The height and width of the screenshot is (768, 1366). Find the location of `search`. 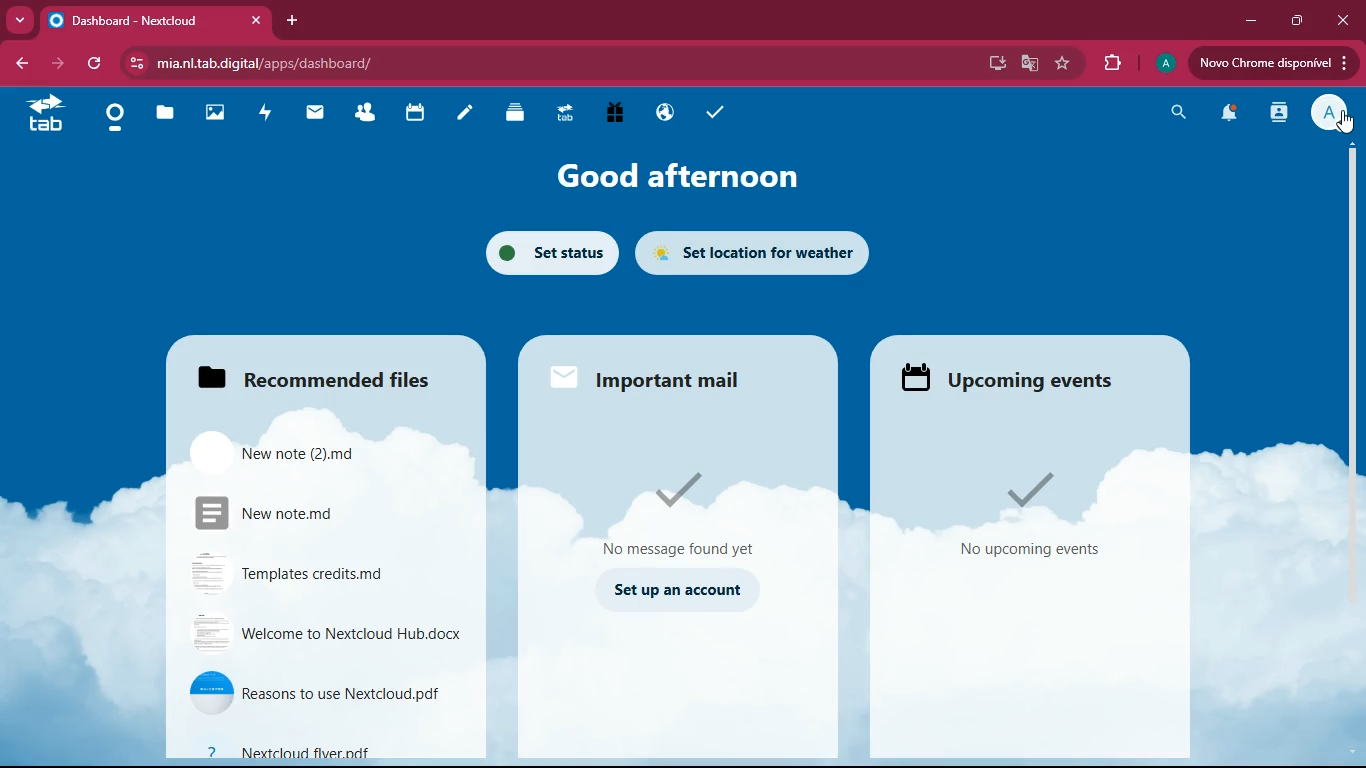

search is located at coordinates (1177, 112).